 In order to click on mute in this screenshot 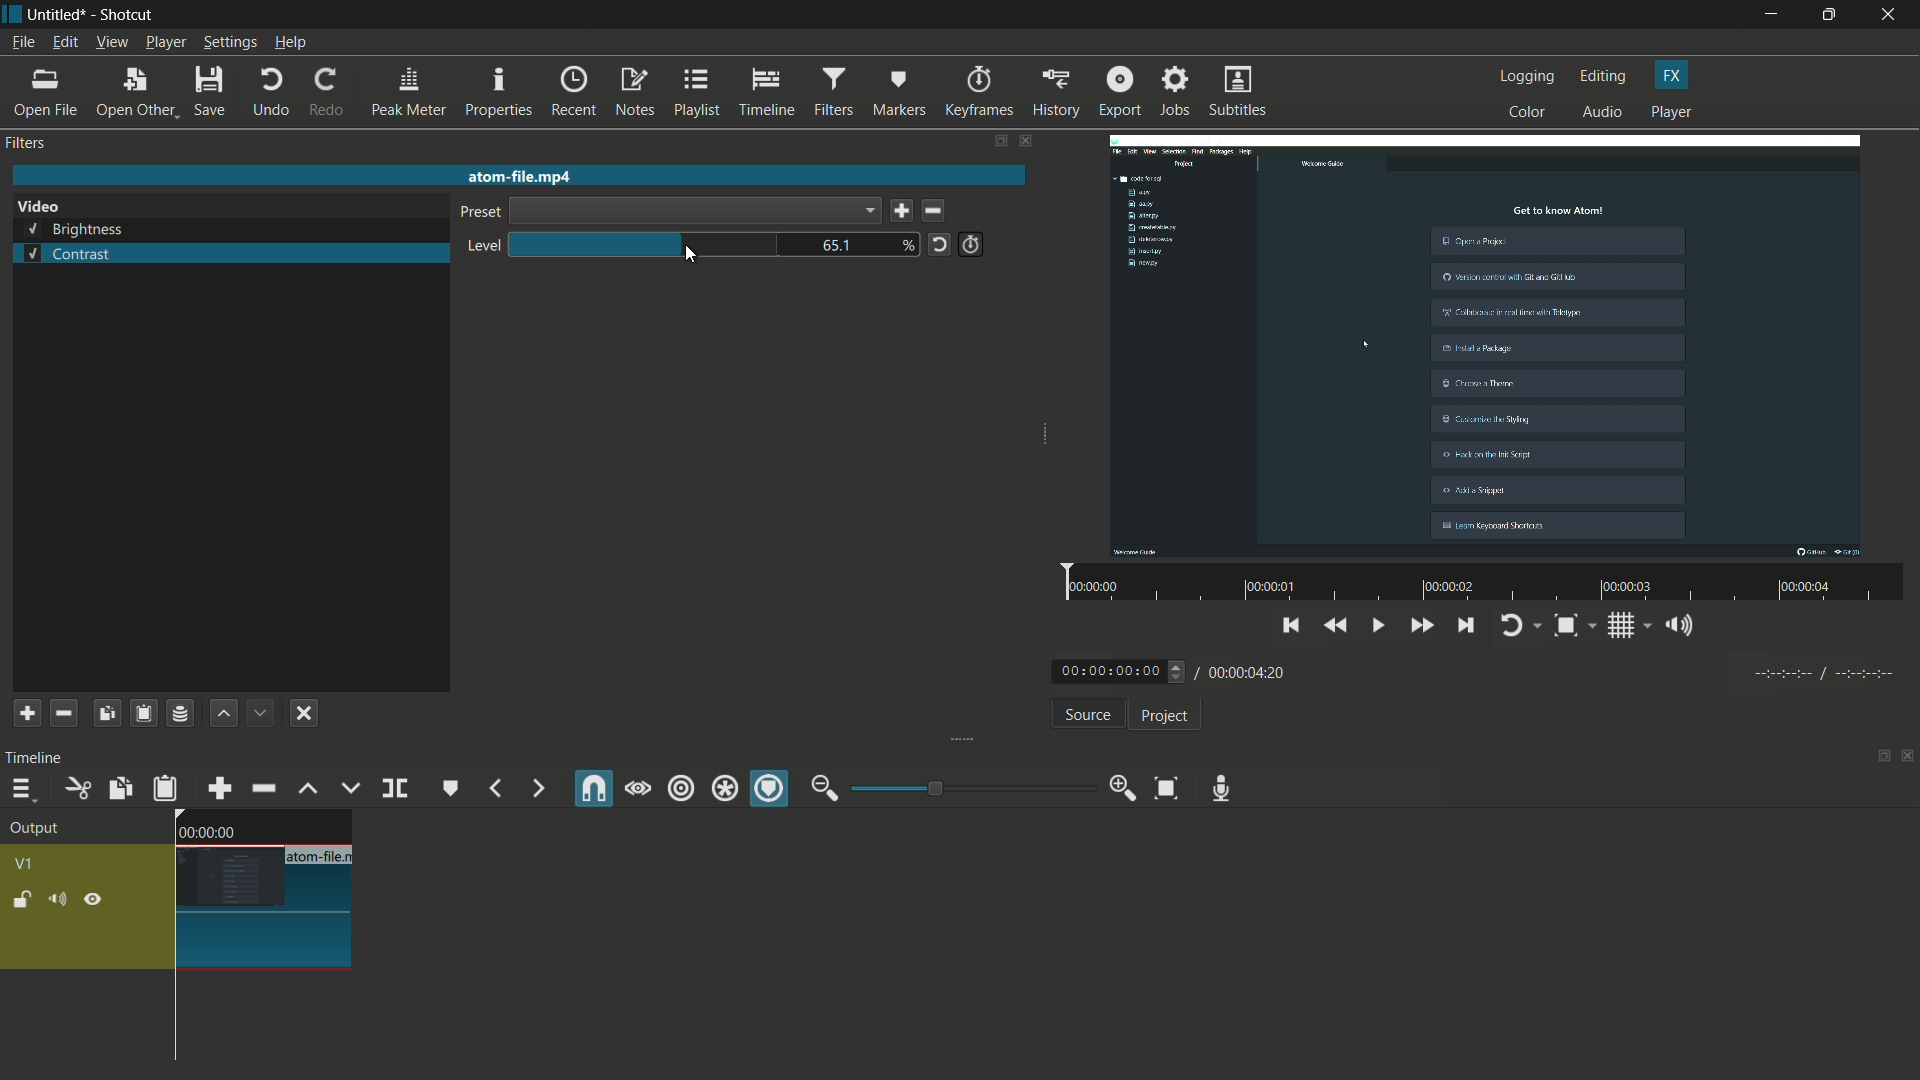, I will do `click(61, 900)`.